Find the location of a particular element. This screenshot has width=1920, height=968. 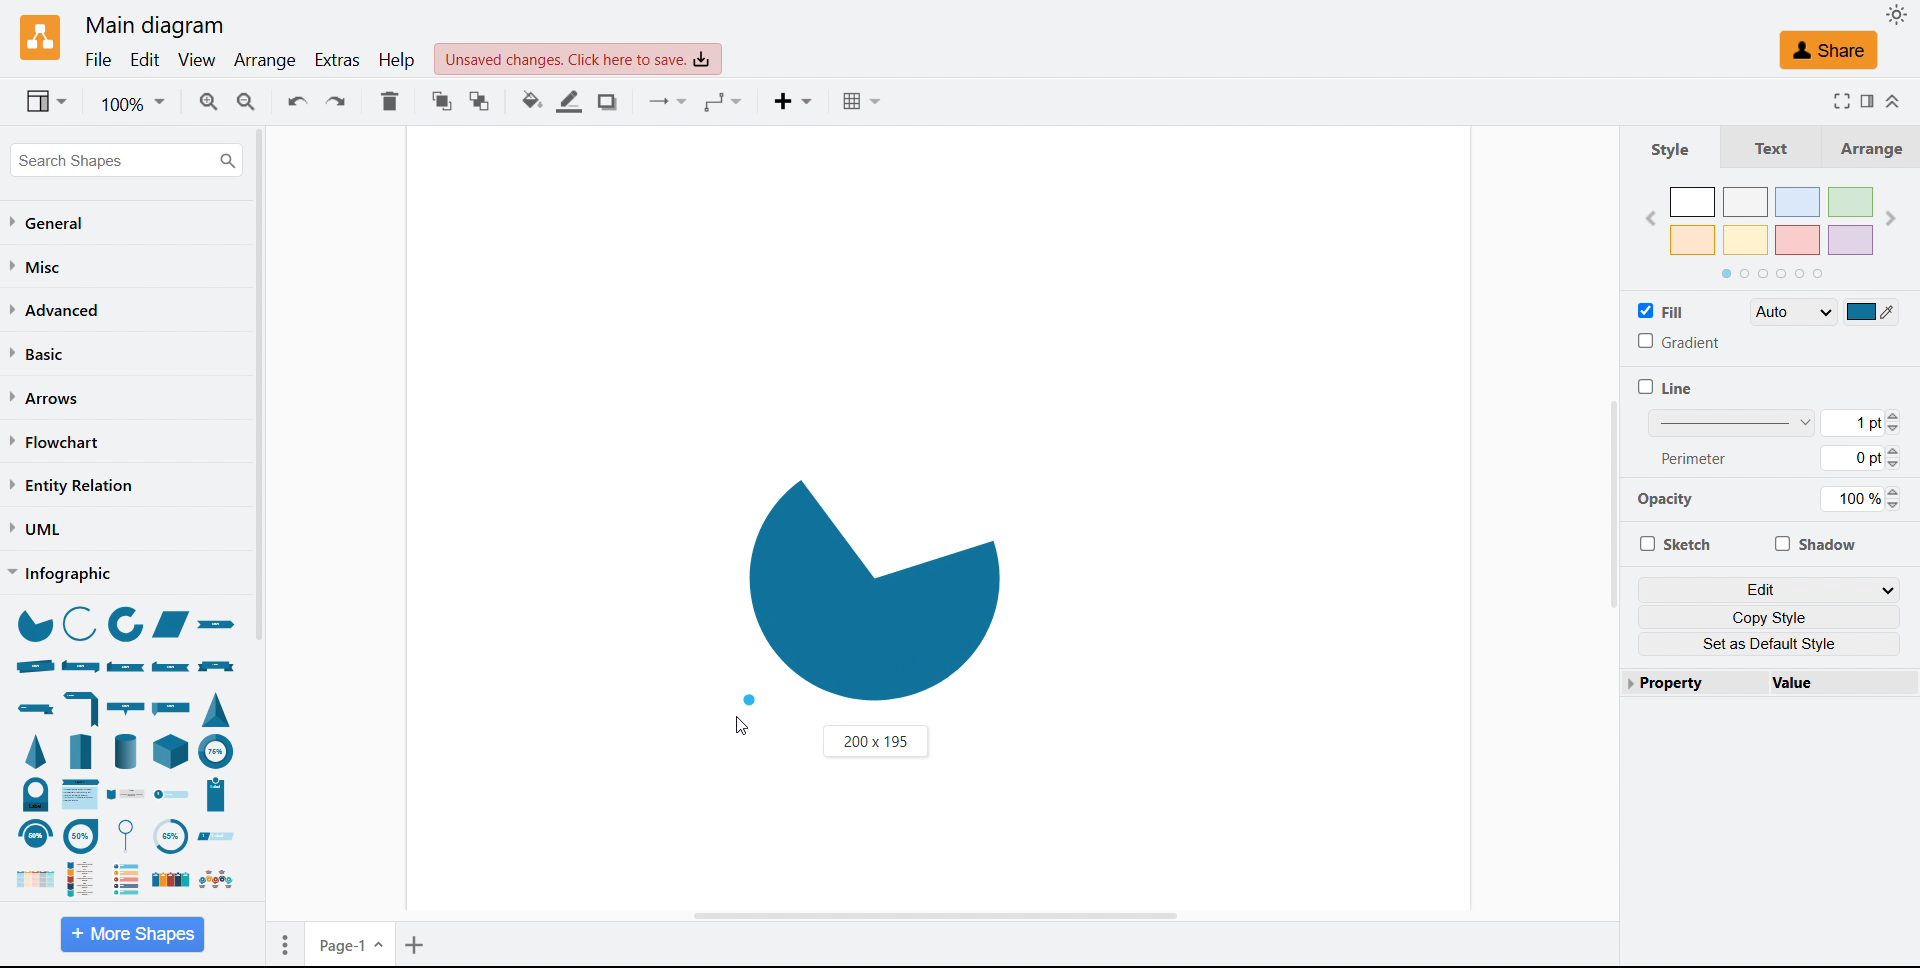

Fill colour  is located at coordinates (533, 101).